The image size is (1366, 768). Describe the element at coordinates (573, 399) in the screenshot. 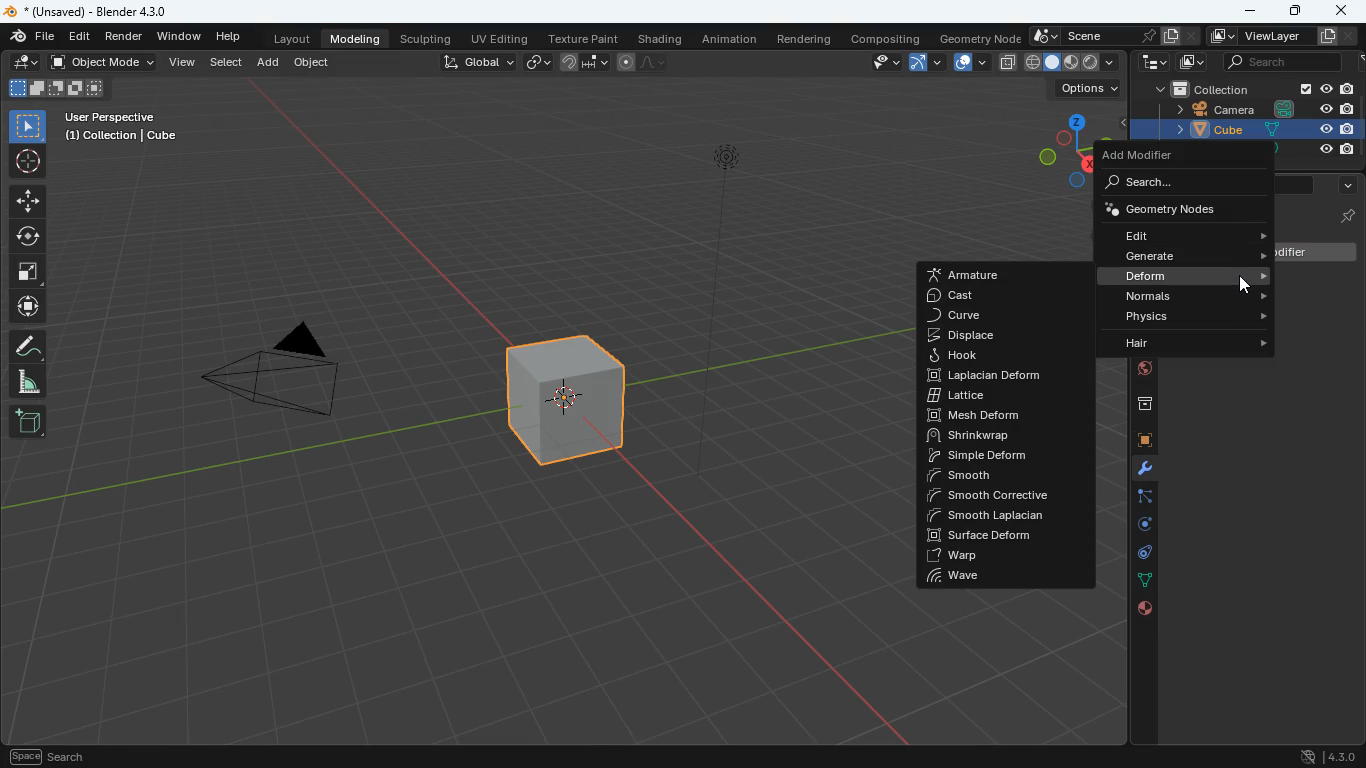

I see `cube` at that location.